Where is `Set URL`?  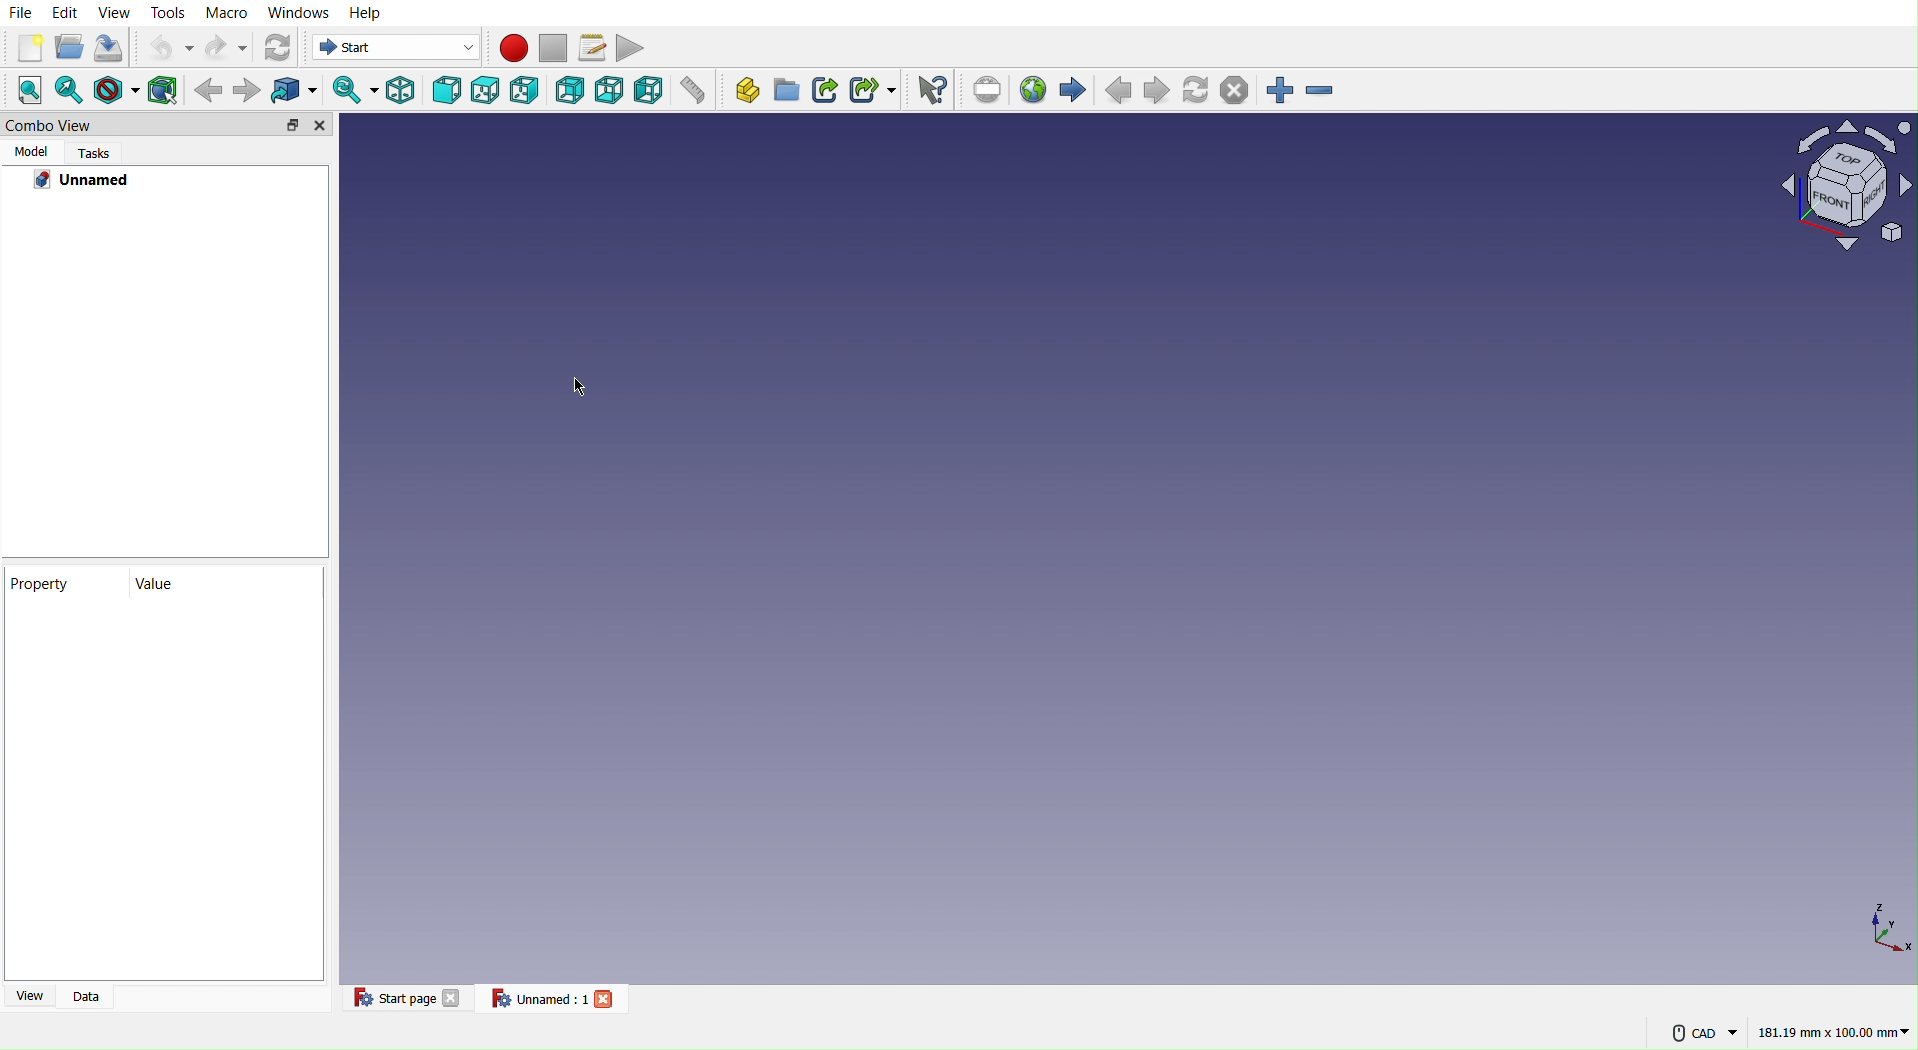
Set URL is located at coordinates (985, 88).